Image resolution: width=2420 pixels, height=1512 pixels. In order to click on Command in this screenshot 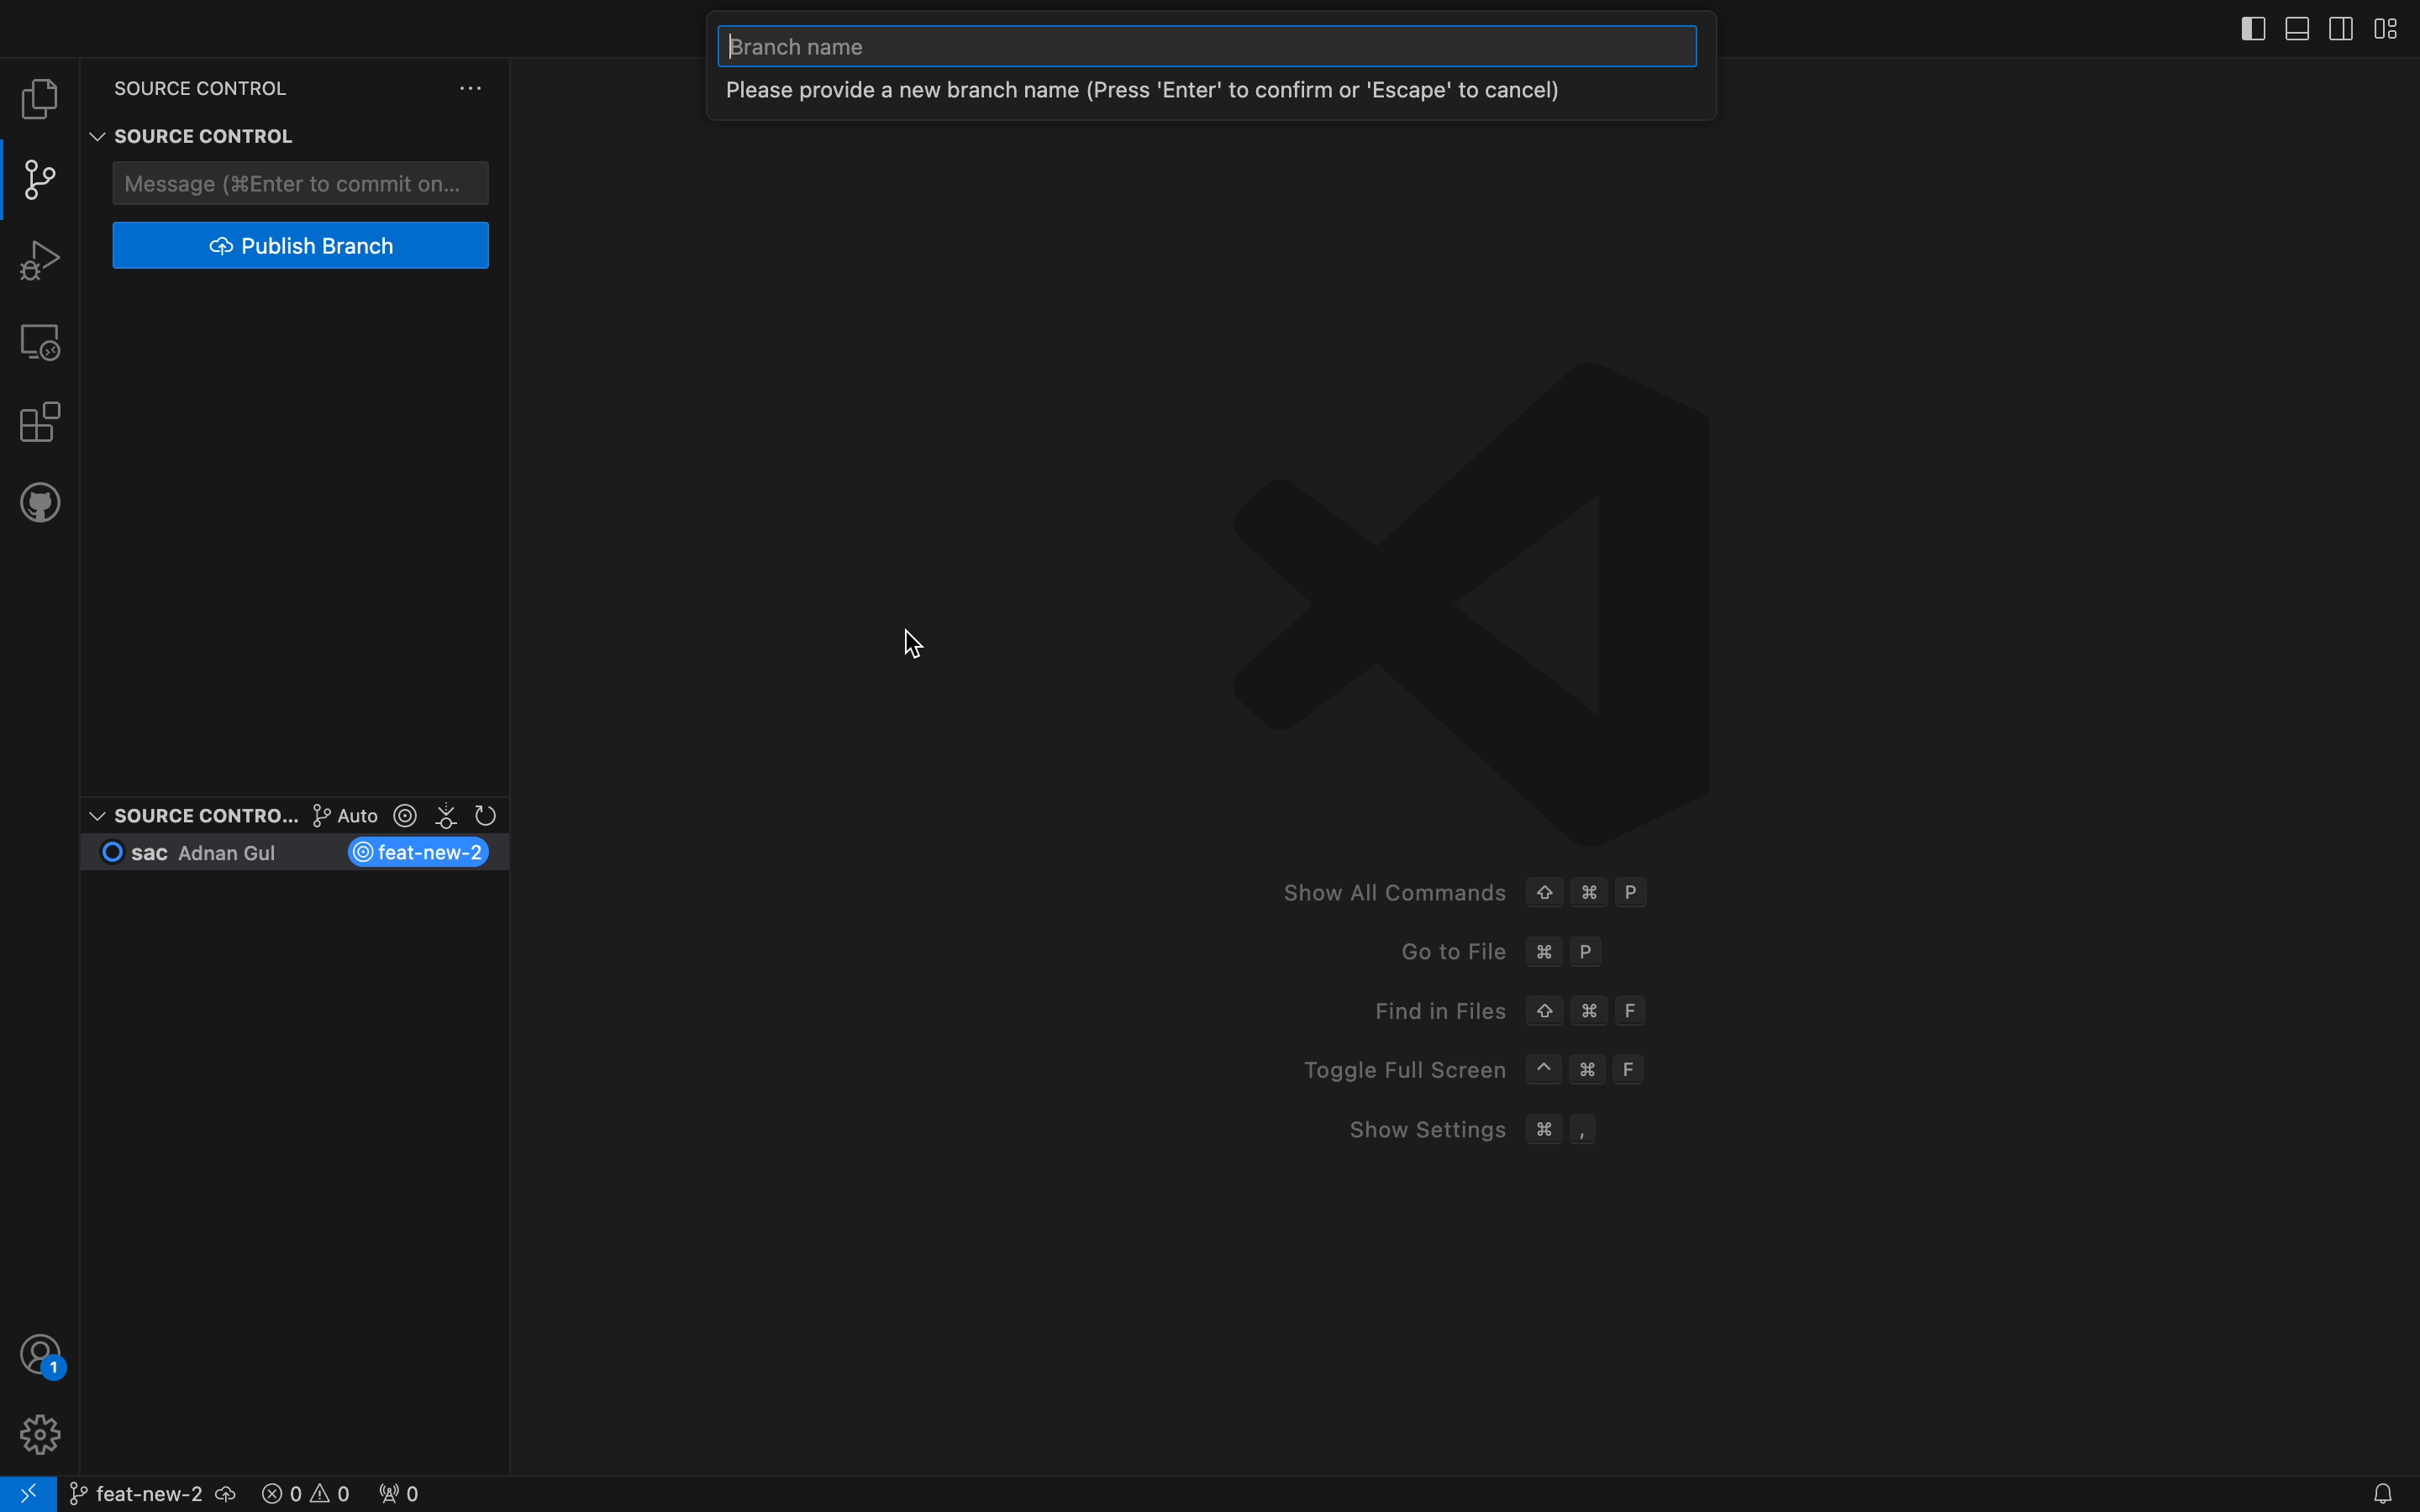, I will do `click(1590, 893)`.